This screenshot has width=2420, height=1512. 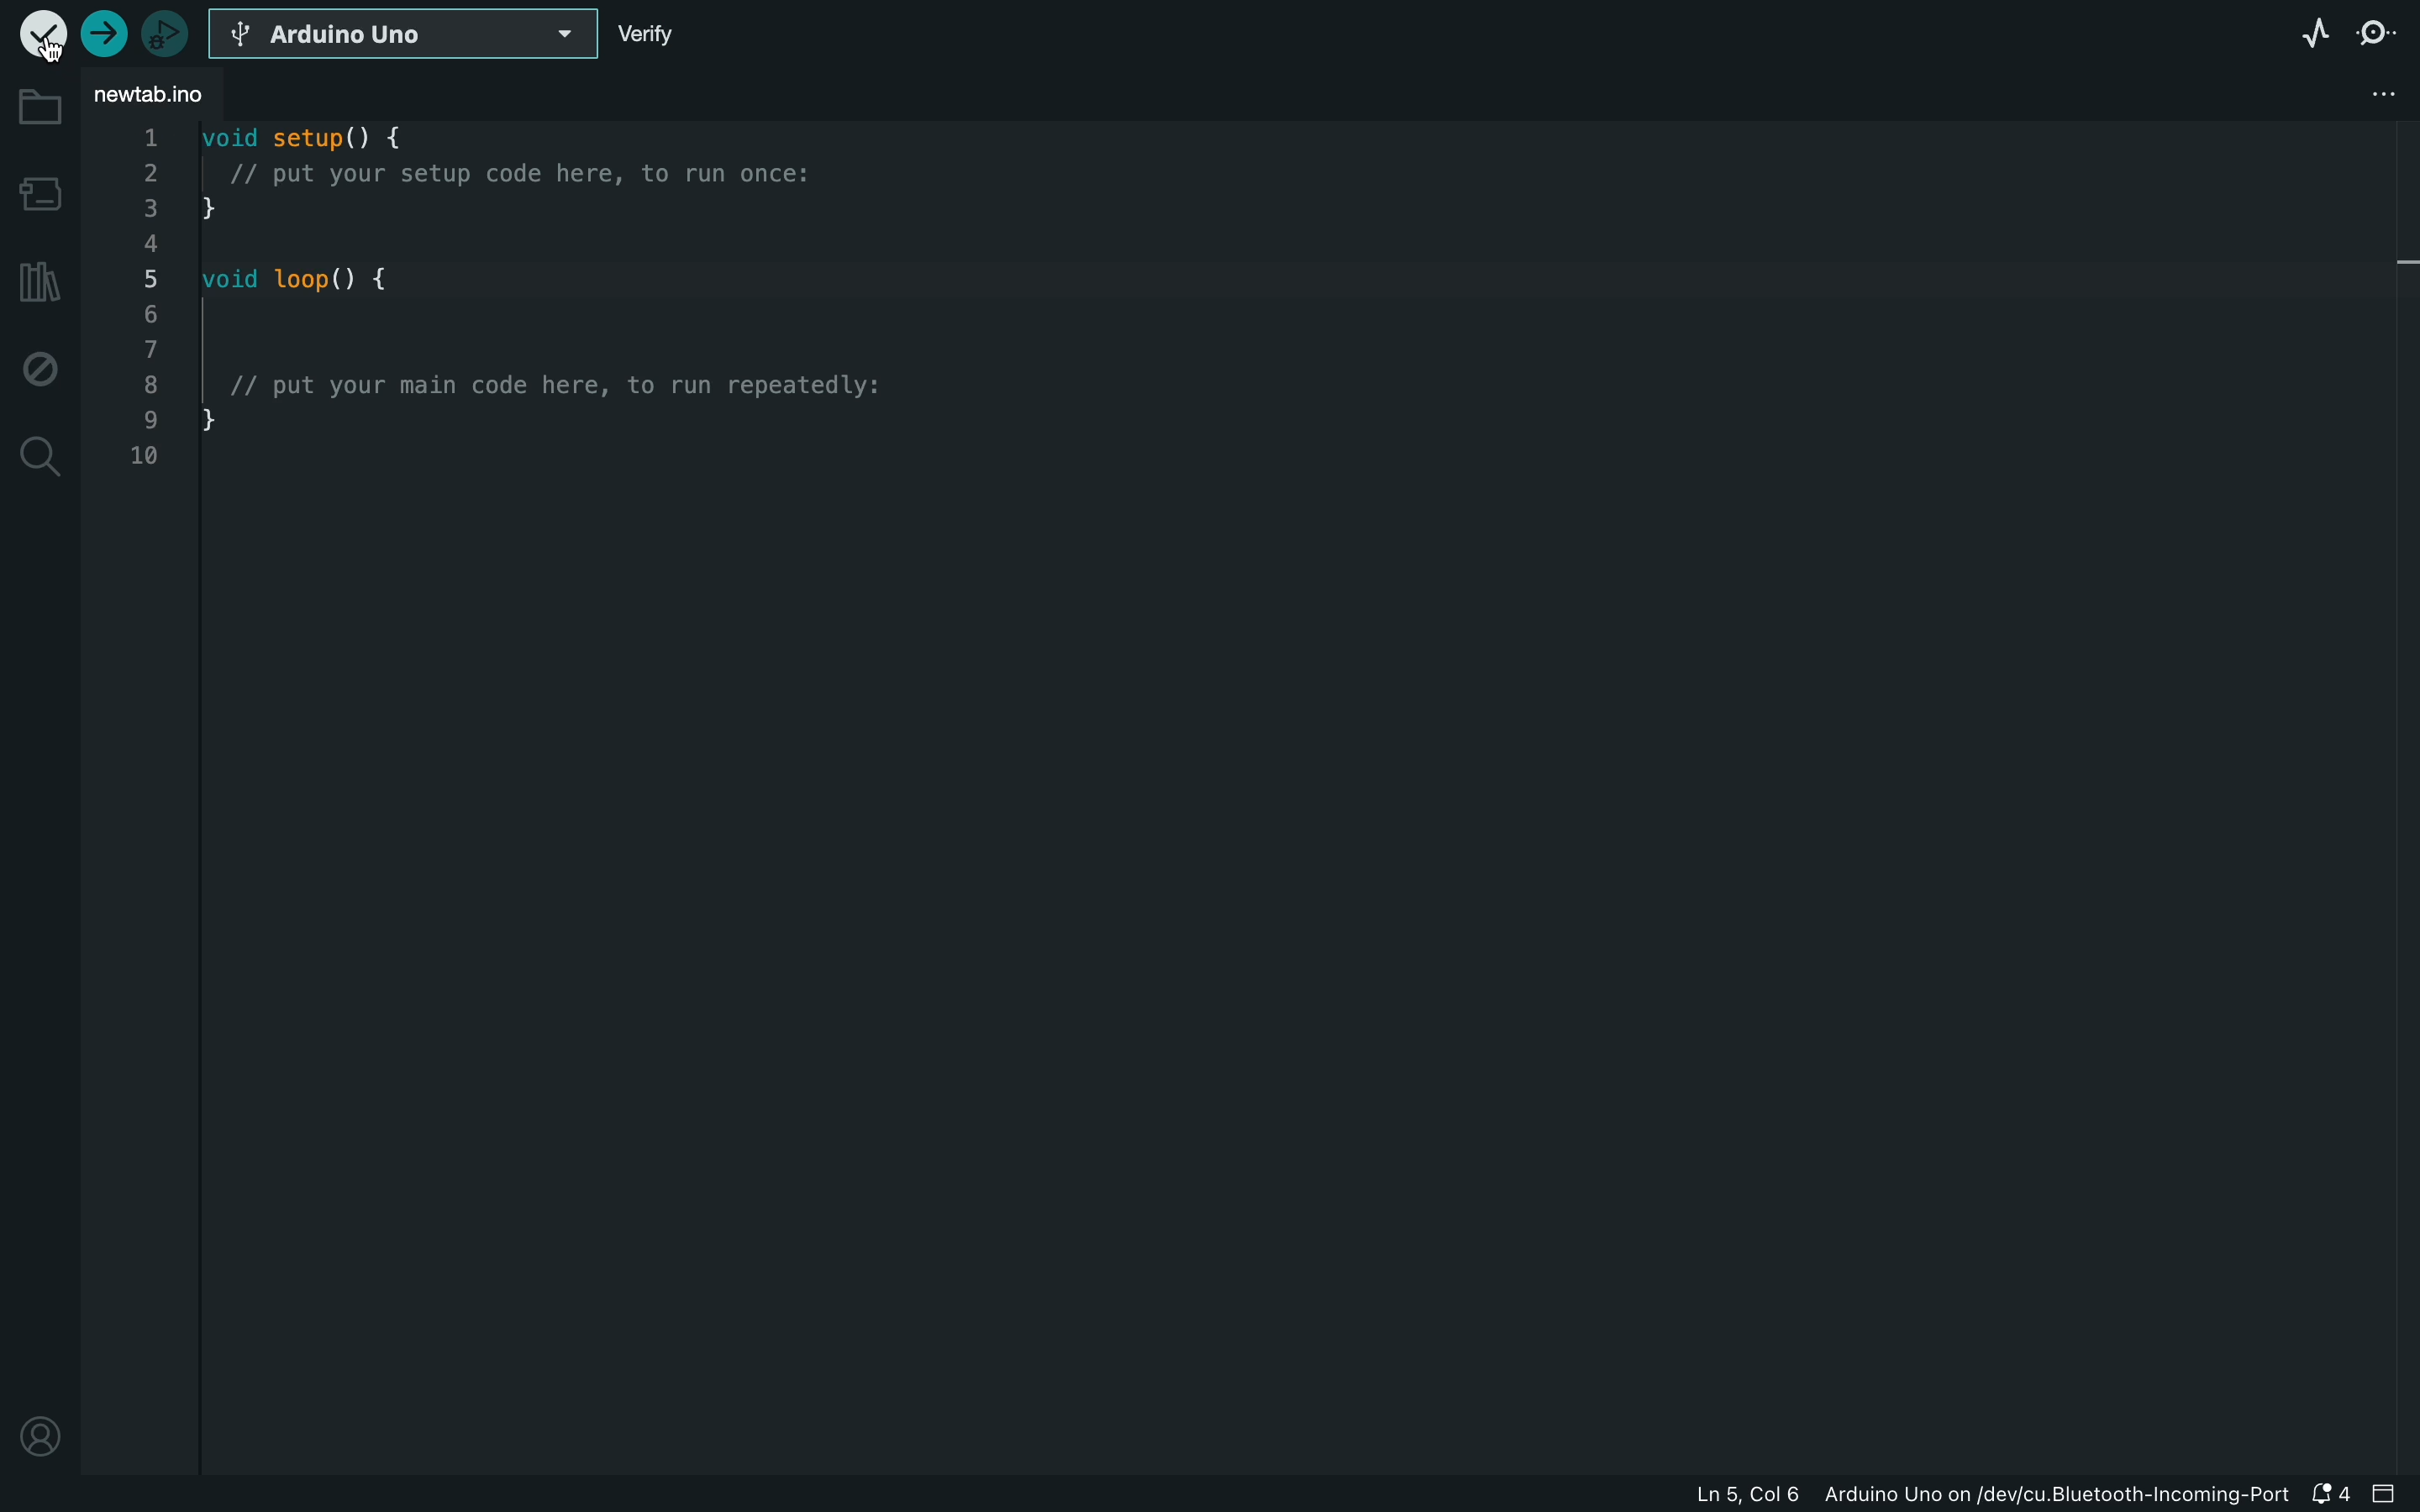 What do you see at coordinates (2333, 1493) in the screenshot?
I see `notification` at bounding box center [2333, 1493].